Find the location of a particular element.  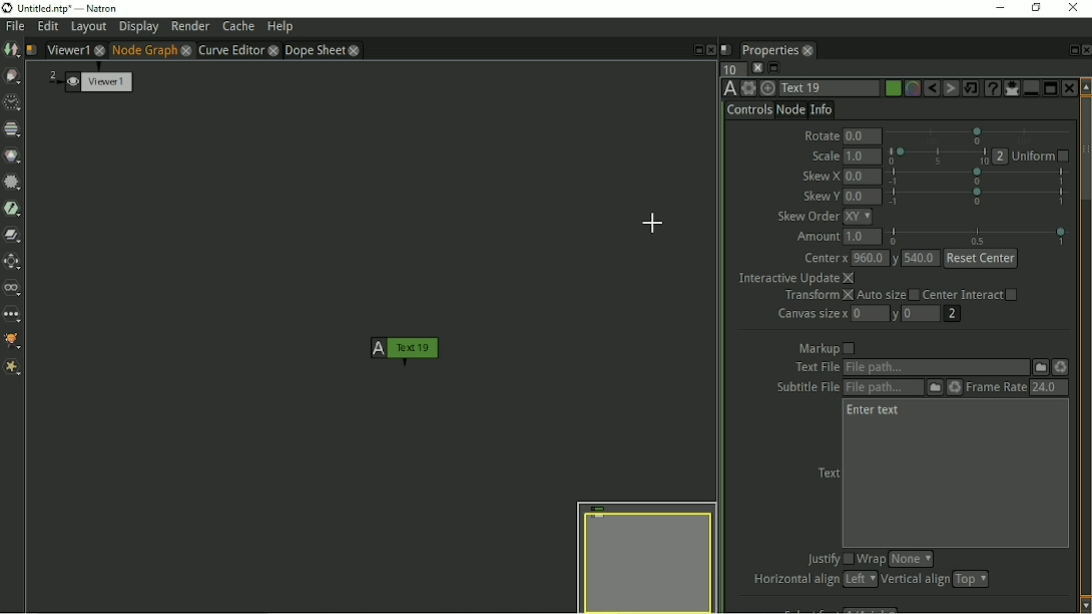

selection bar is located at coordinates (978, 176).